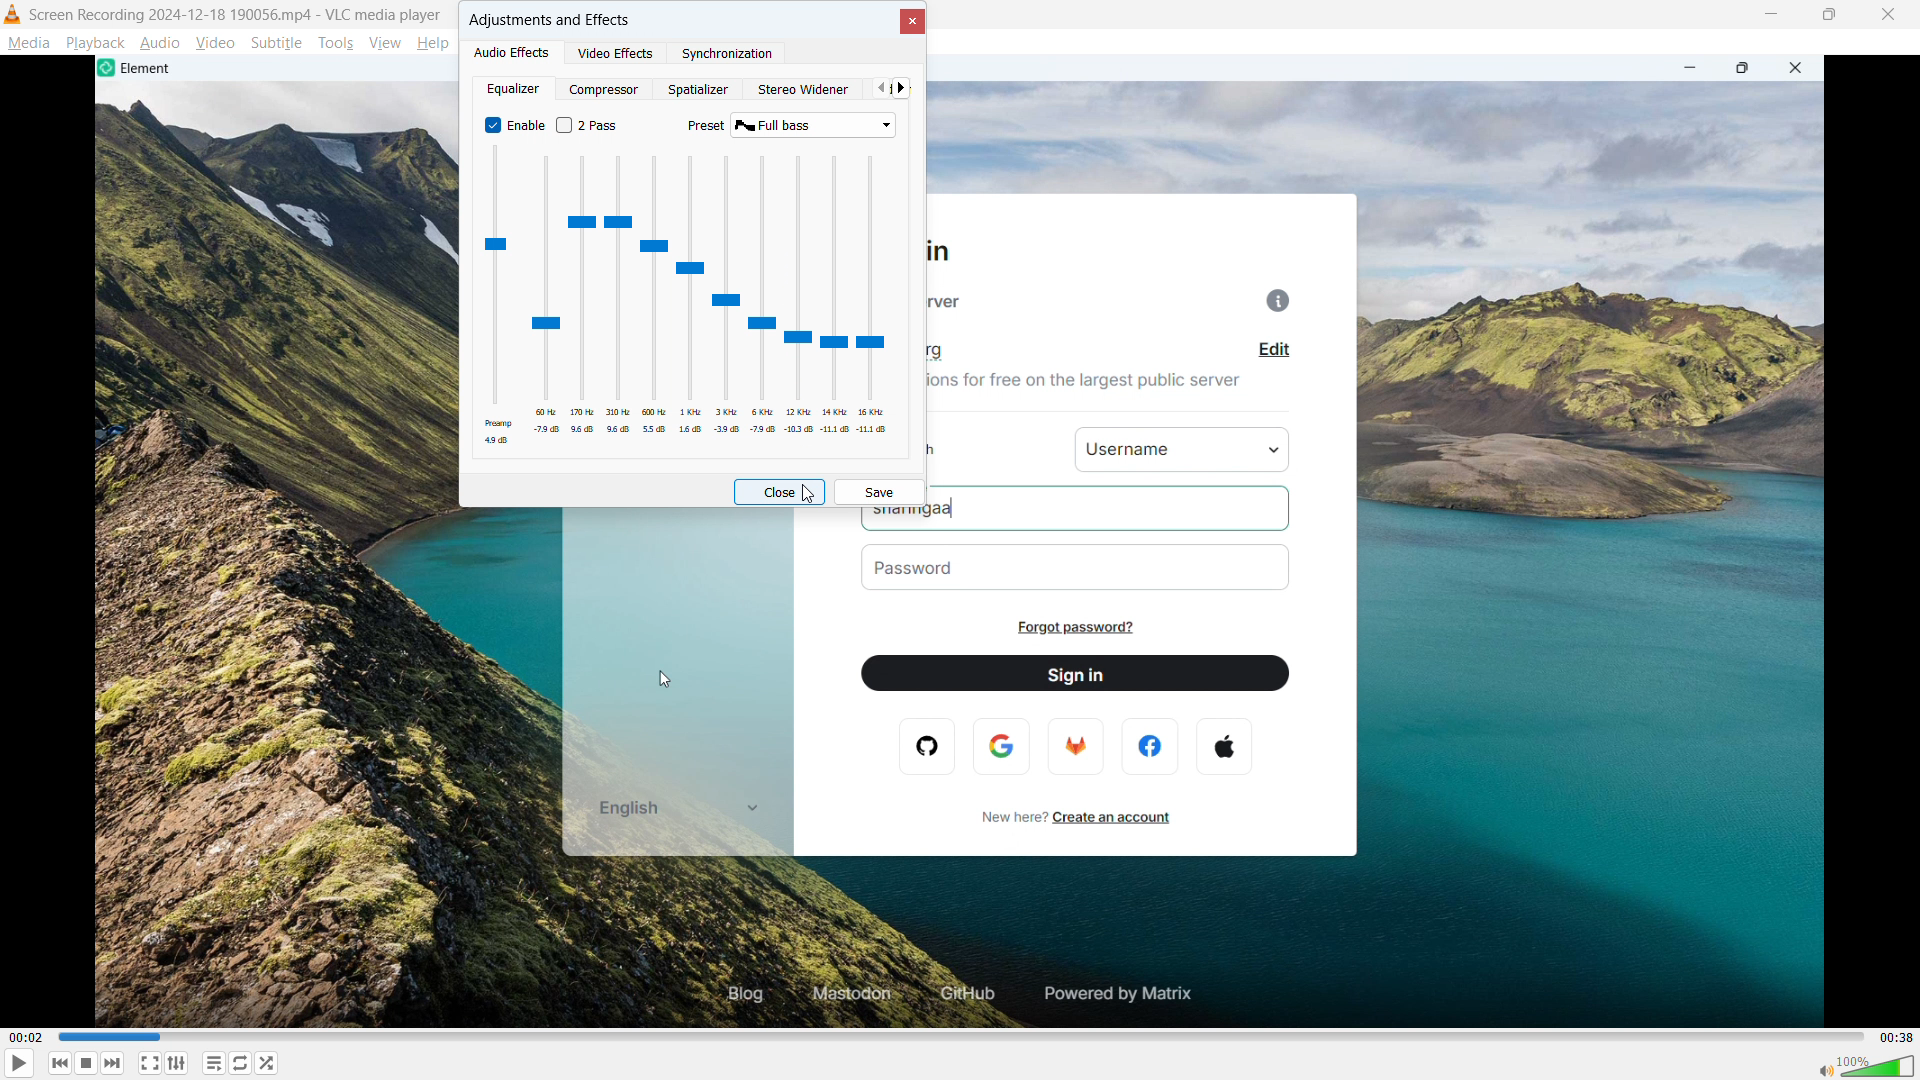  Describe the element at coordinates (619, 296) in the screenshot. I see `Adjust 310 Hz` at that location.